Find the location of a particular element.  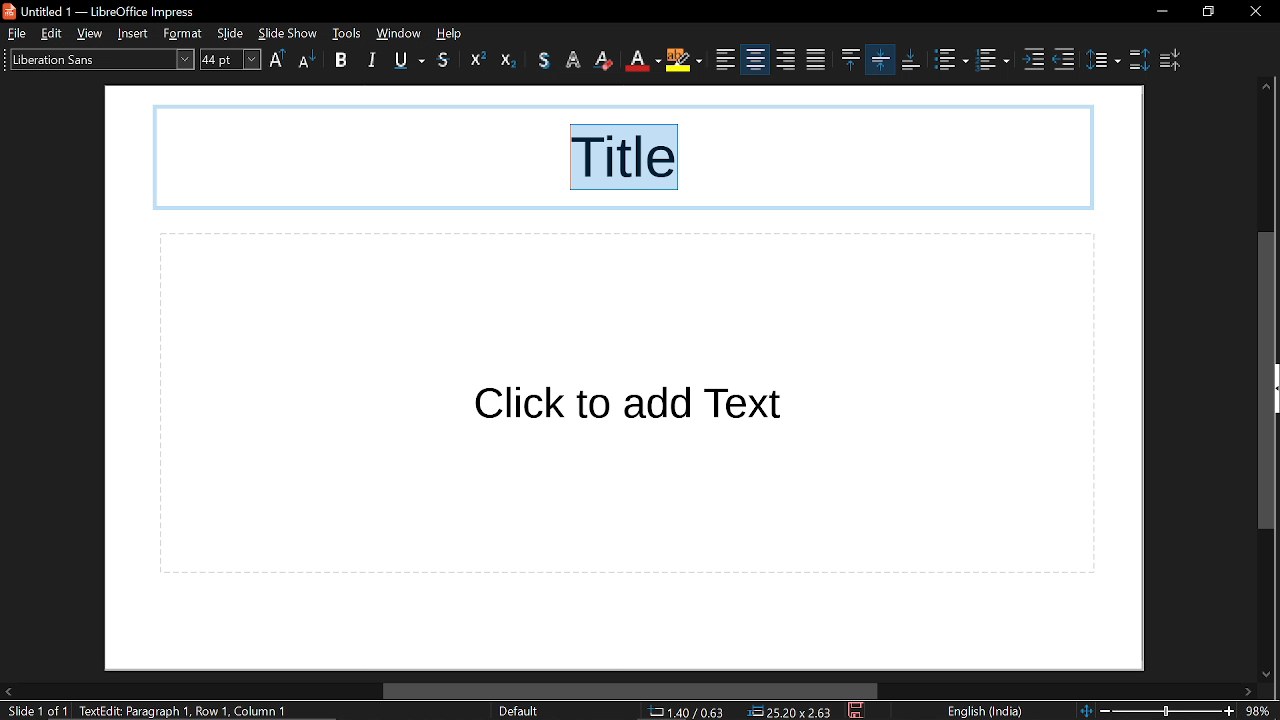

tools is located at coordinates (347, 33).